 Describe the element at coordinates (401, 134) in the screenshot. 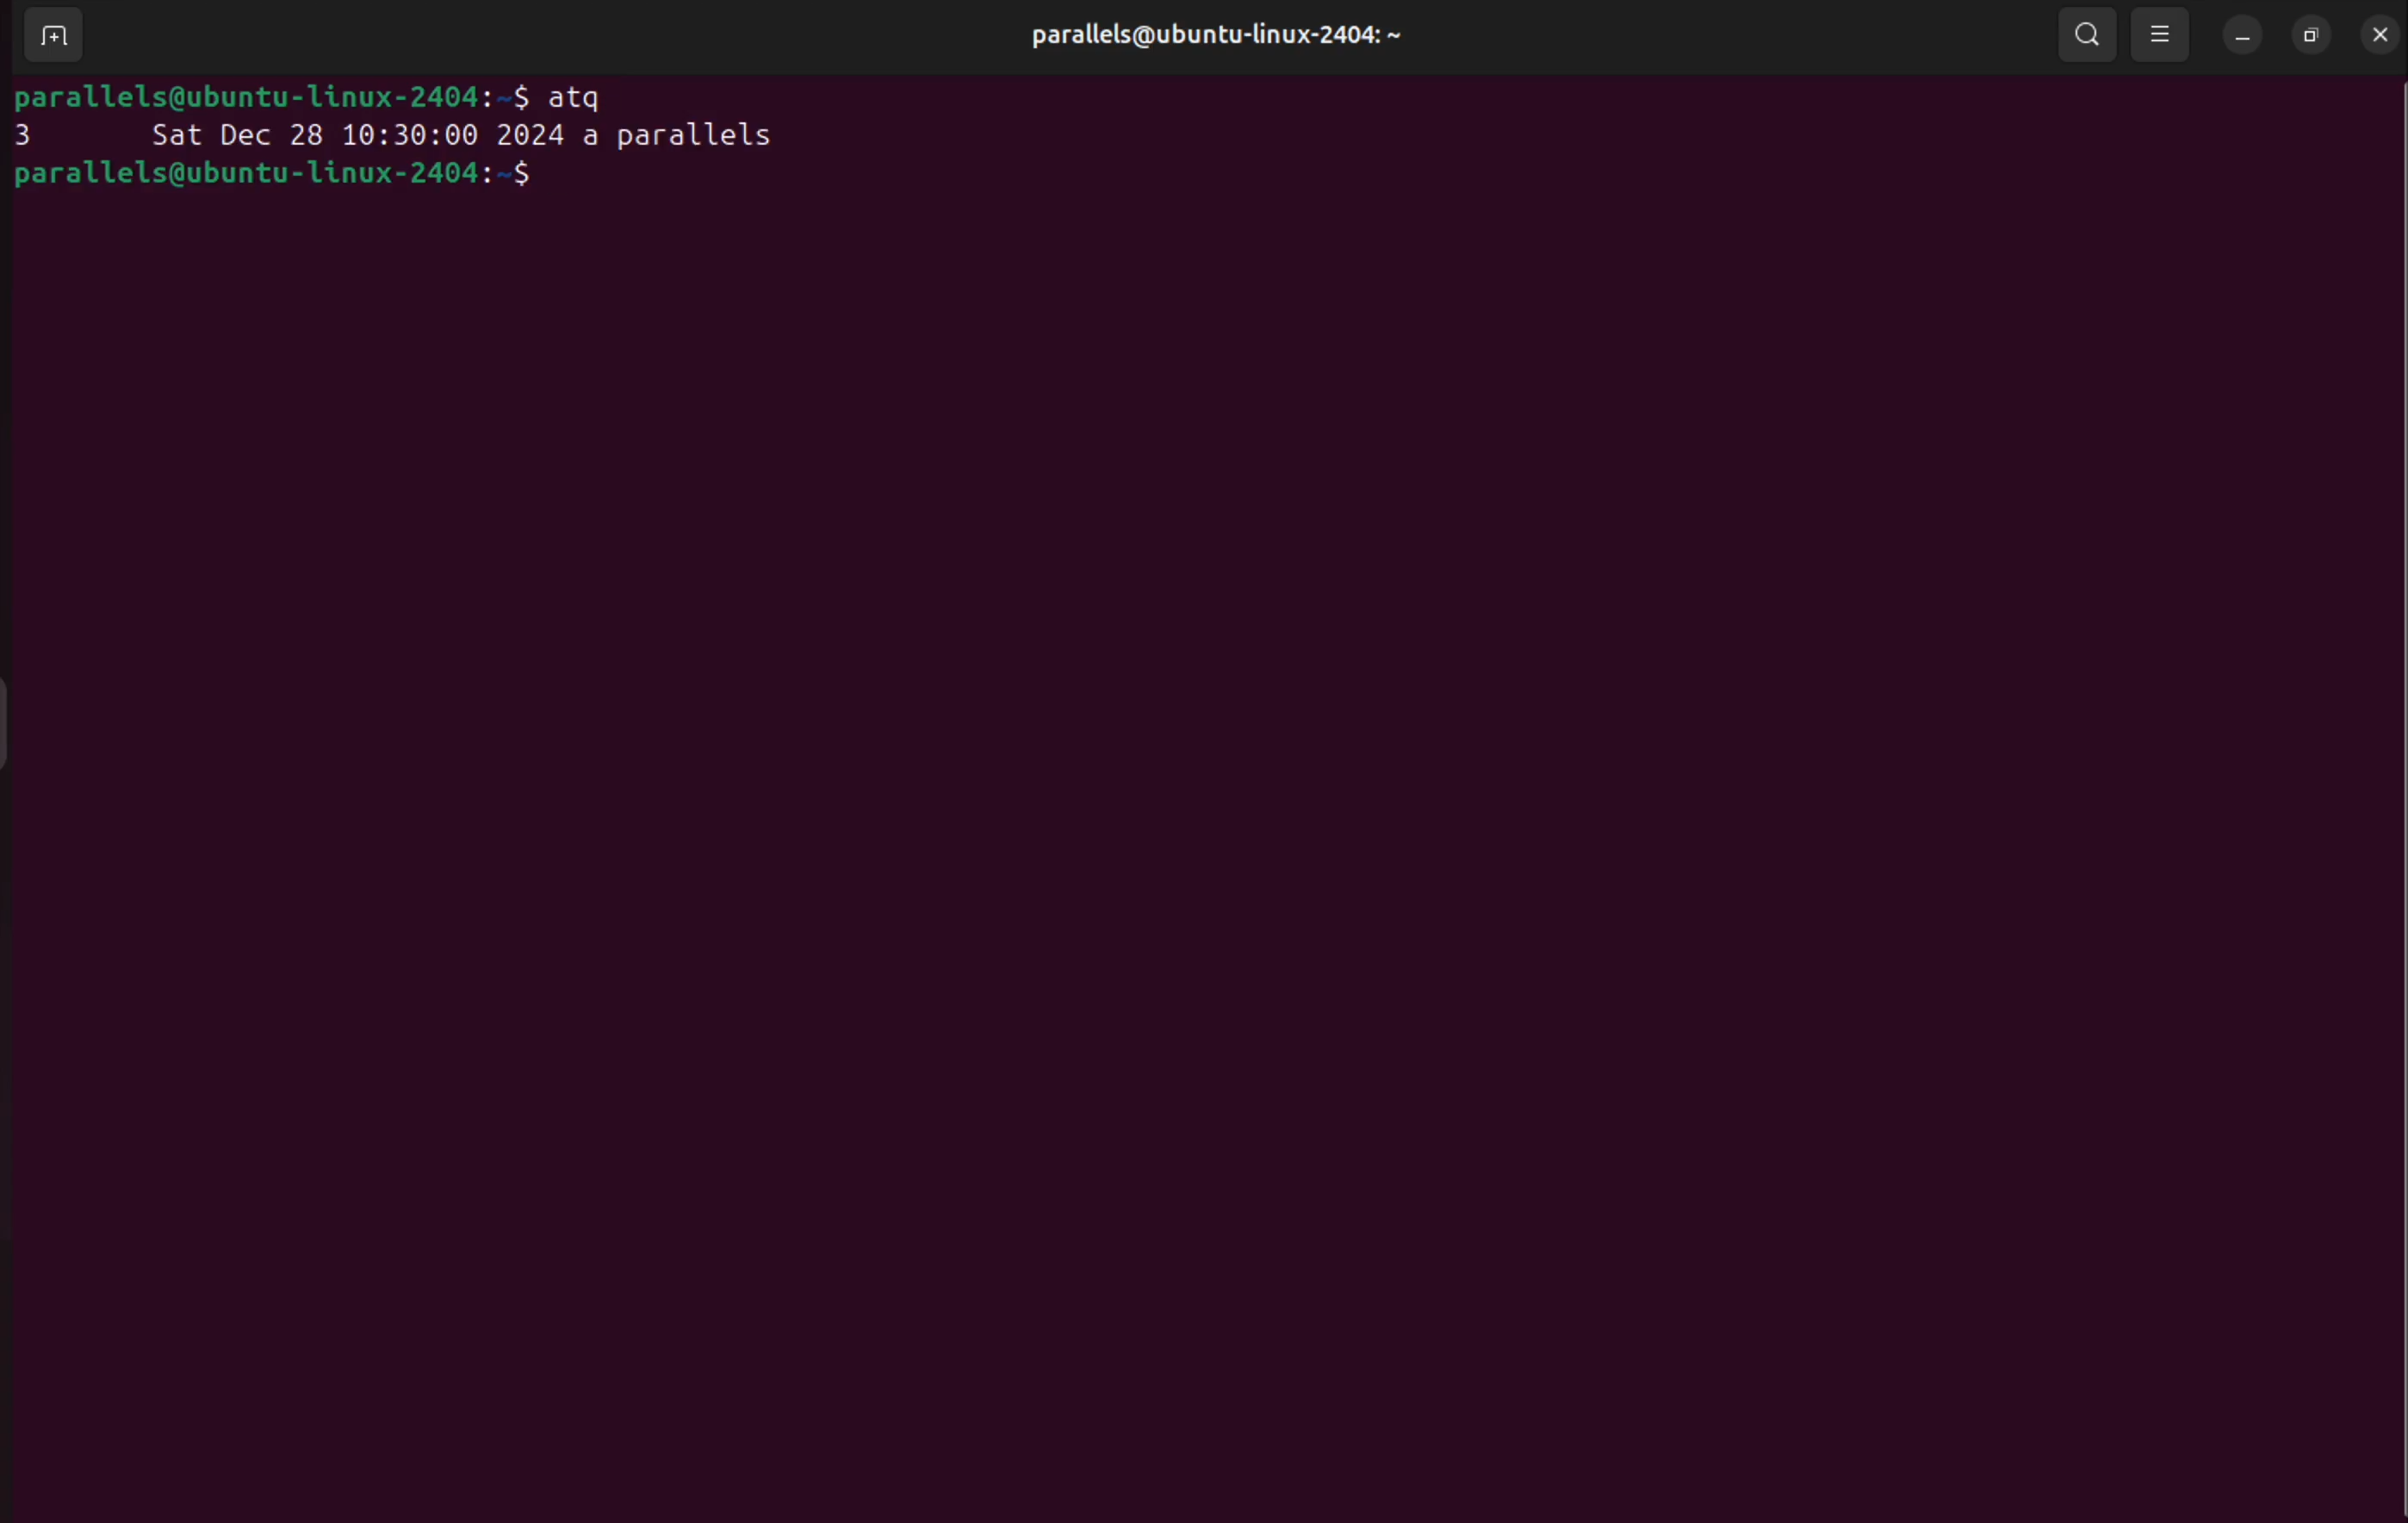

I see `task set for sat 28 dec 10 .30 am` at that location.